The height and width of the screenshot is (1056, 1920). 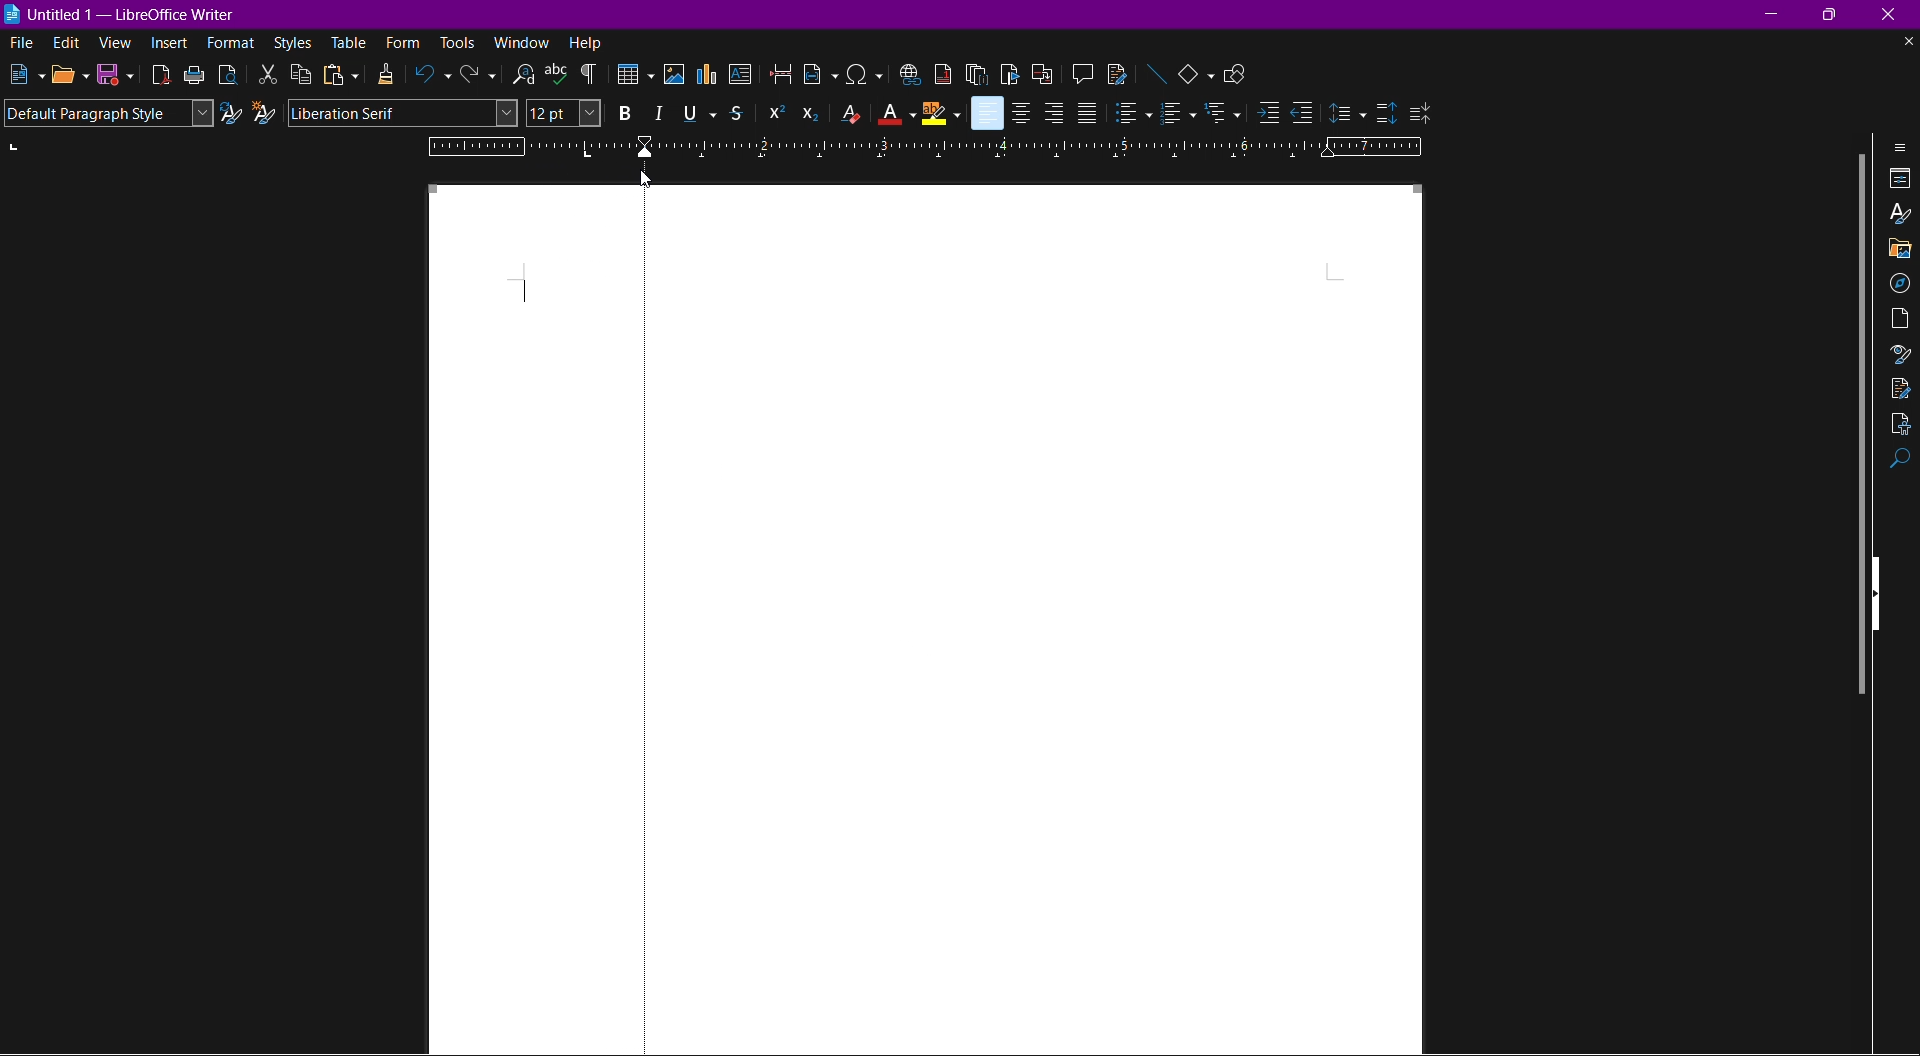 What do you see at coordinates (404, 42) in the screenshot?
I see `form` at bounding box center [404, 42].